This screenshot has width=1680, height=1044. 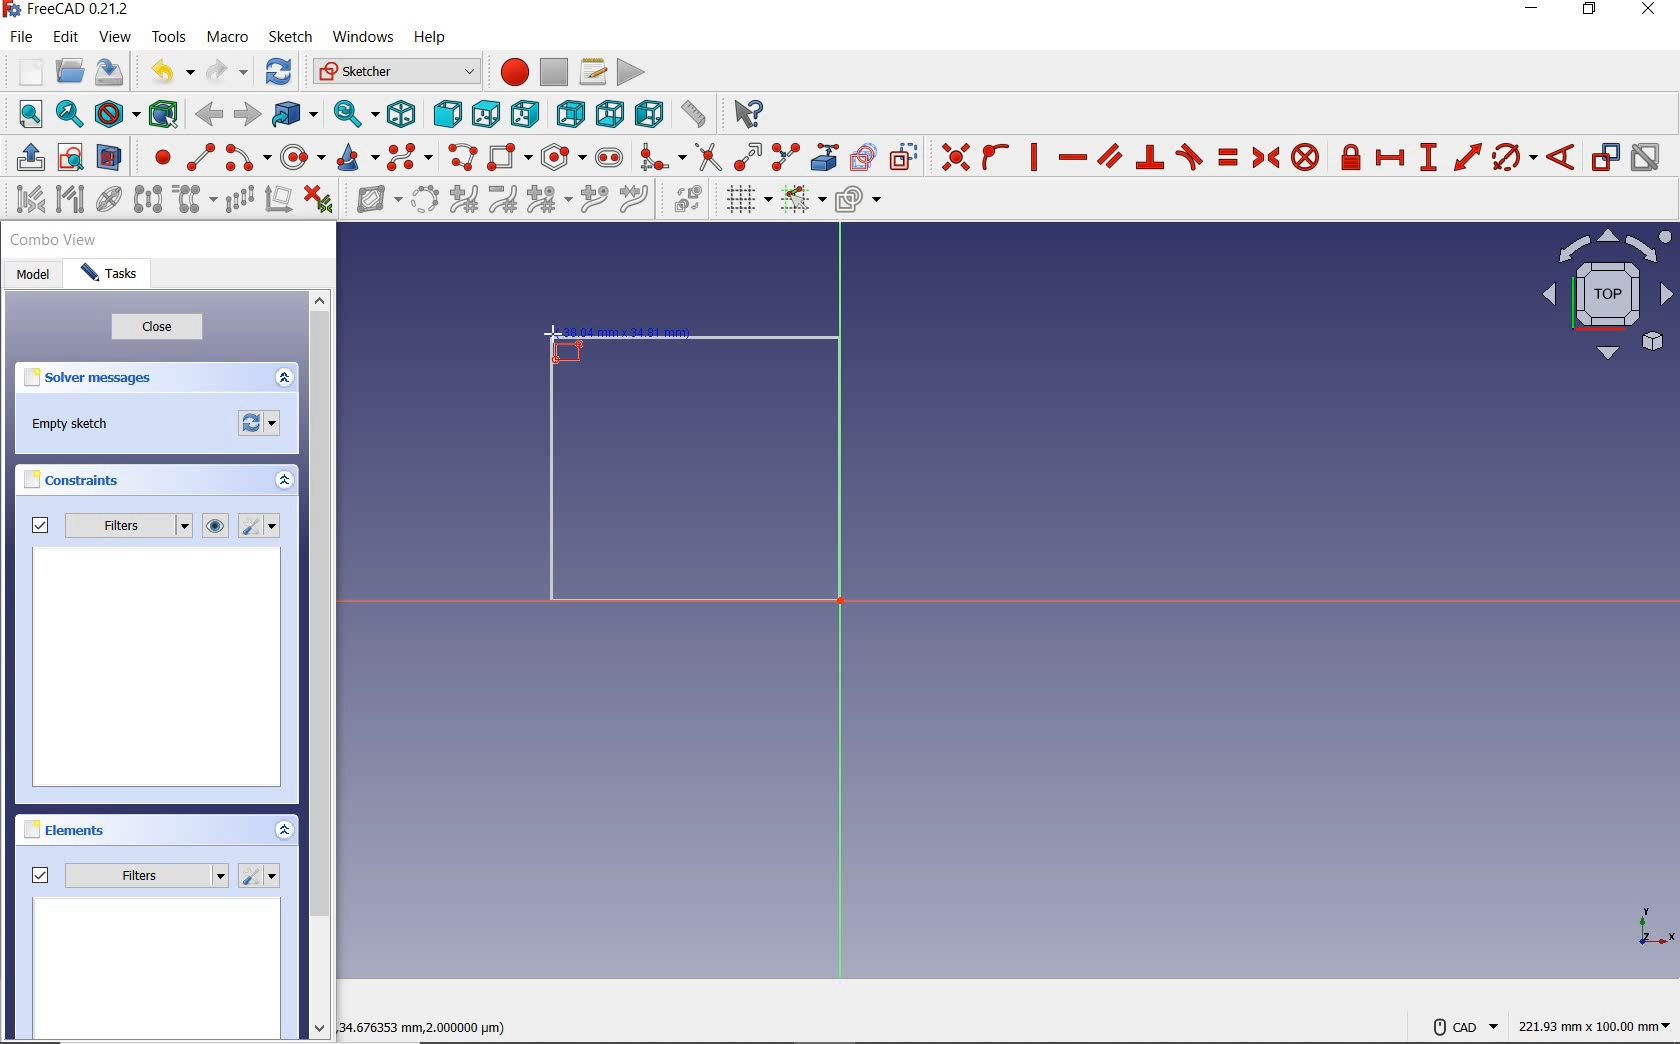 I want to click on constrain parallel, so click(x=1109, y=157).